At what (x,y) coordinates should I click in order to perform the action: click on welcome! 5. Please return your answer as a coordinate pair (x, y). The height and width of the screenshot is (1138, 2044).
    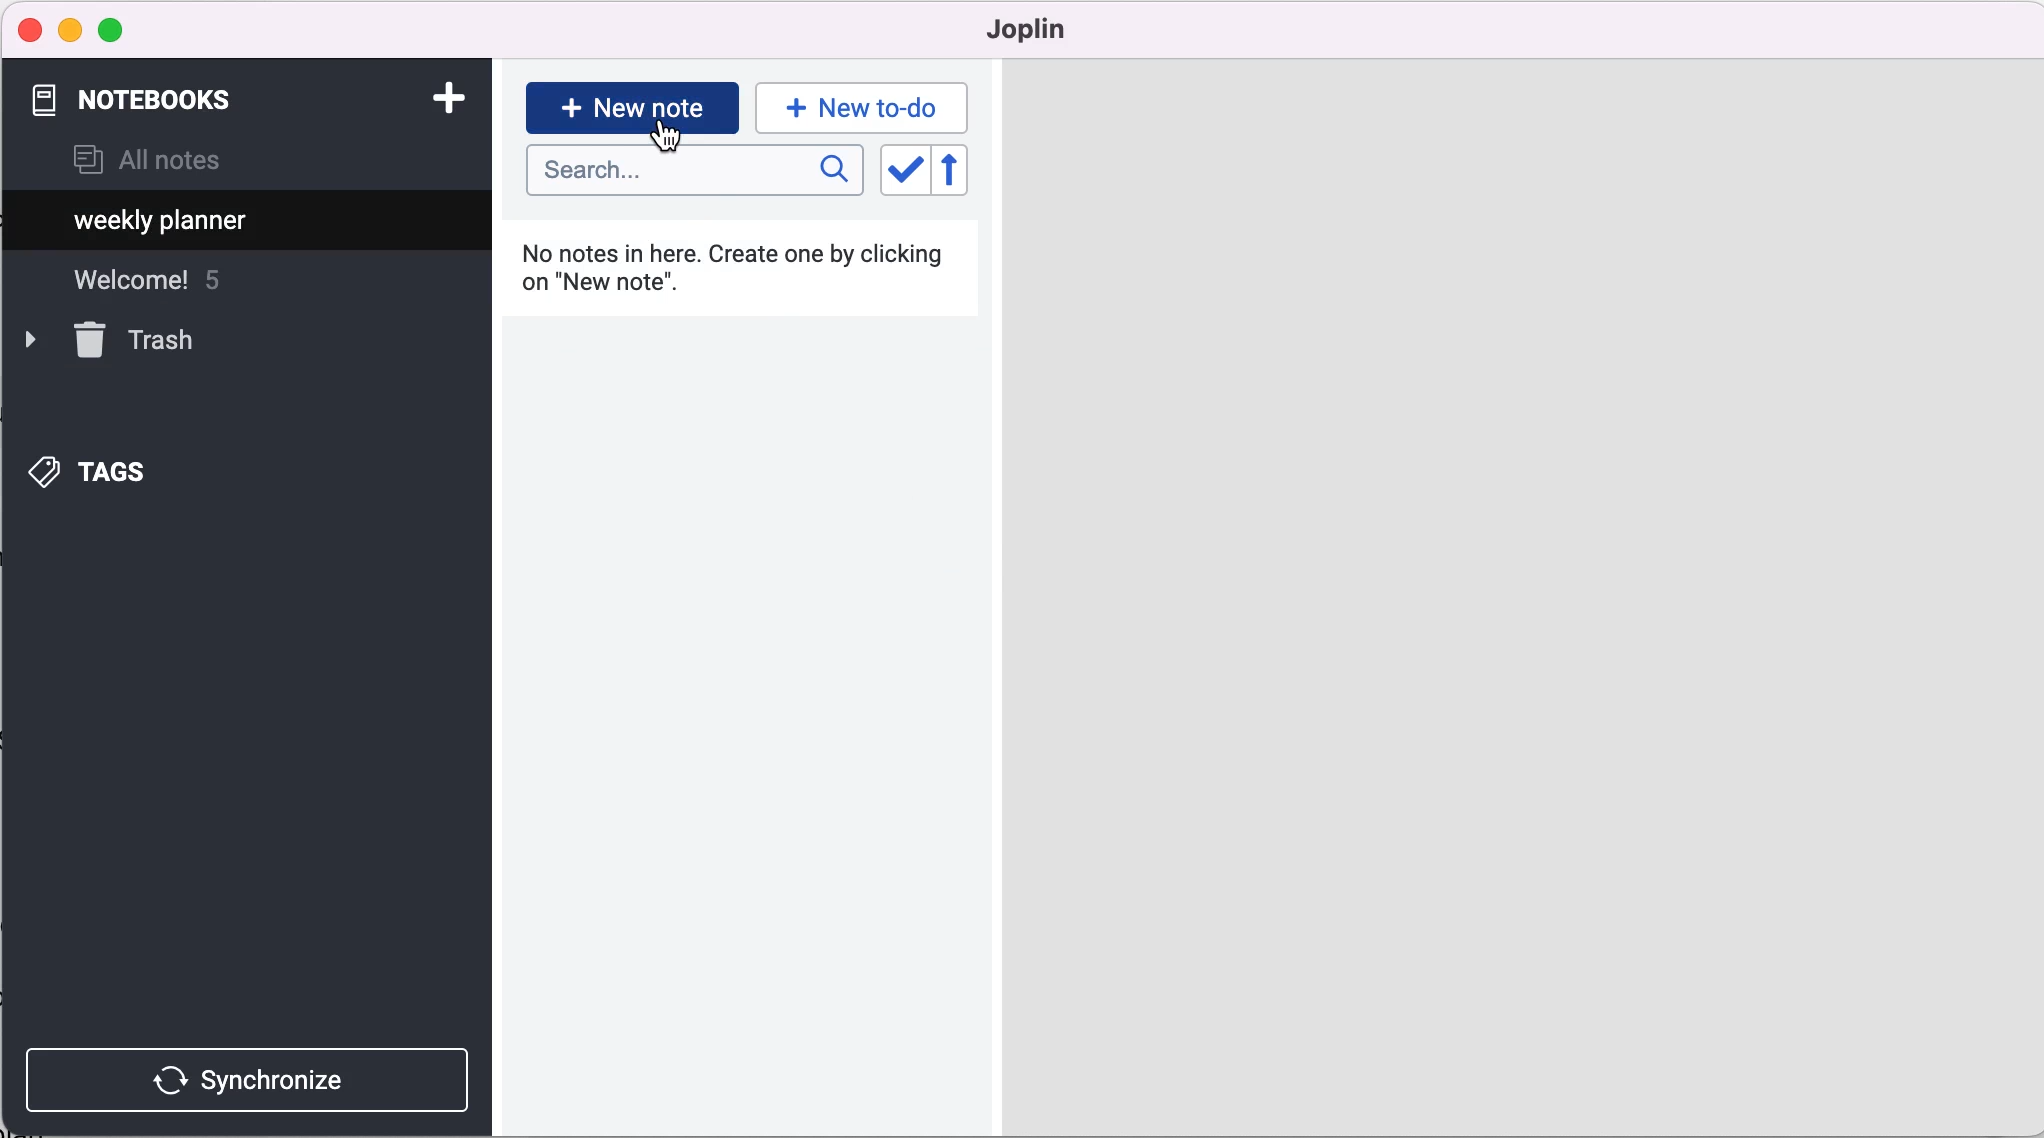
    Looking at the image, I should click on (172, 280).